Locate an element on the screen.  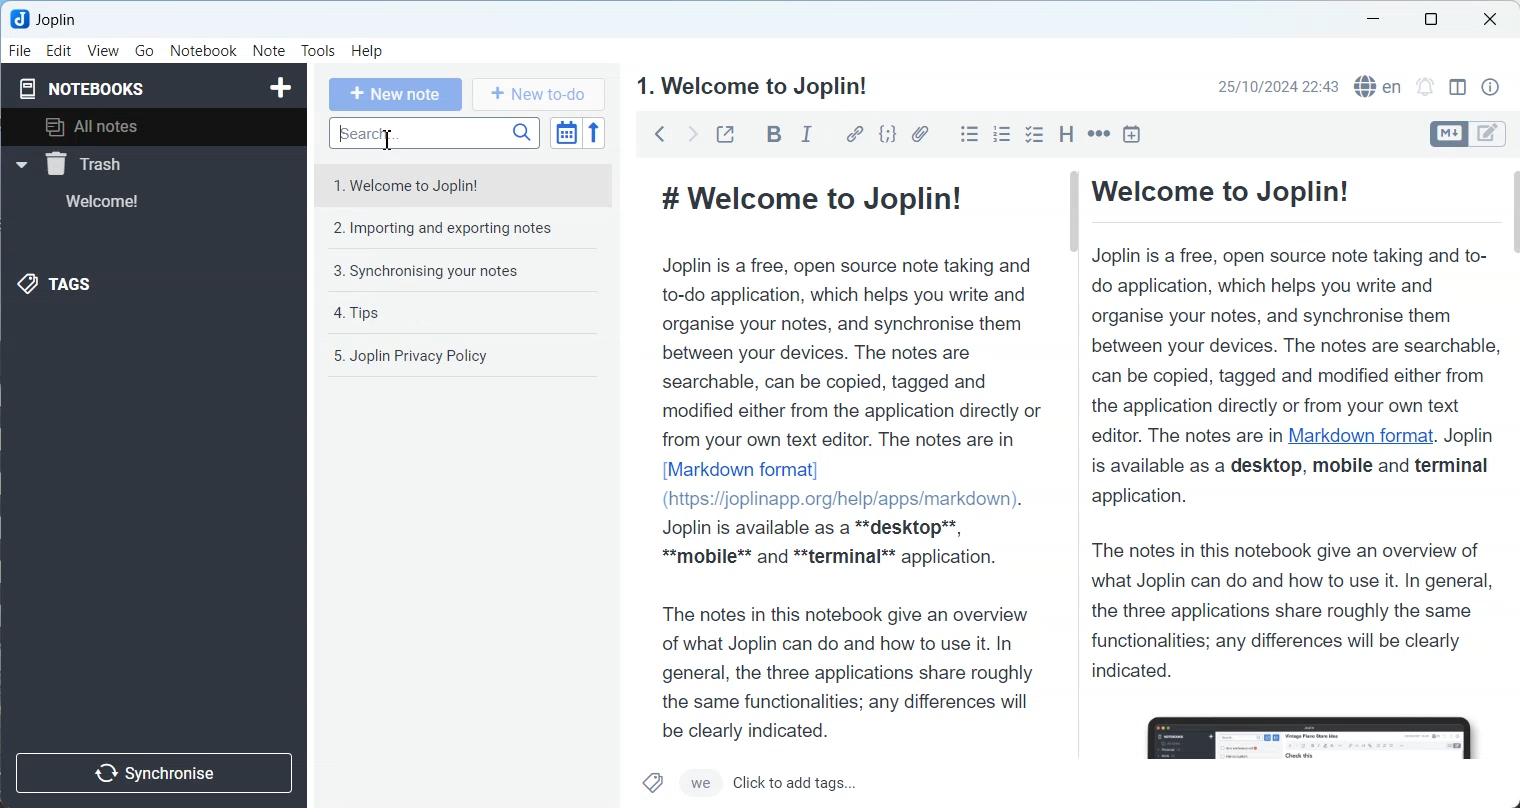
Attached file is located at coordinates (920, 134).